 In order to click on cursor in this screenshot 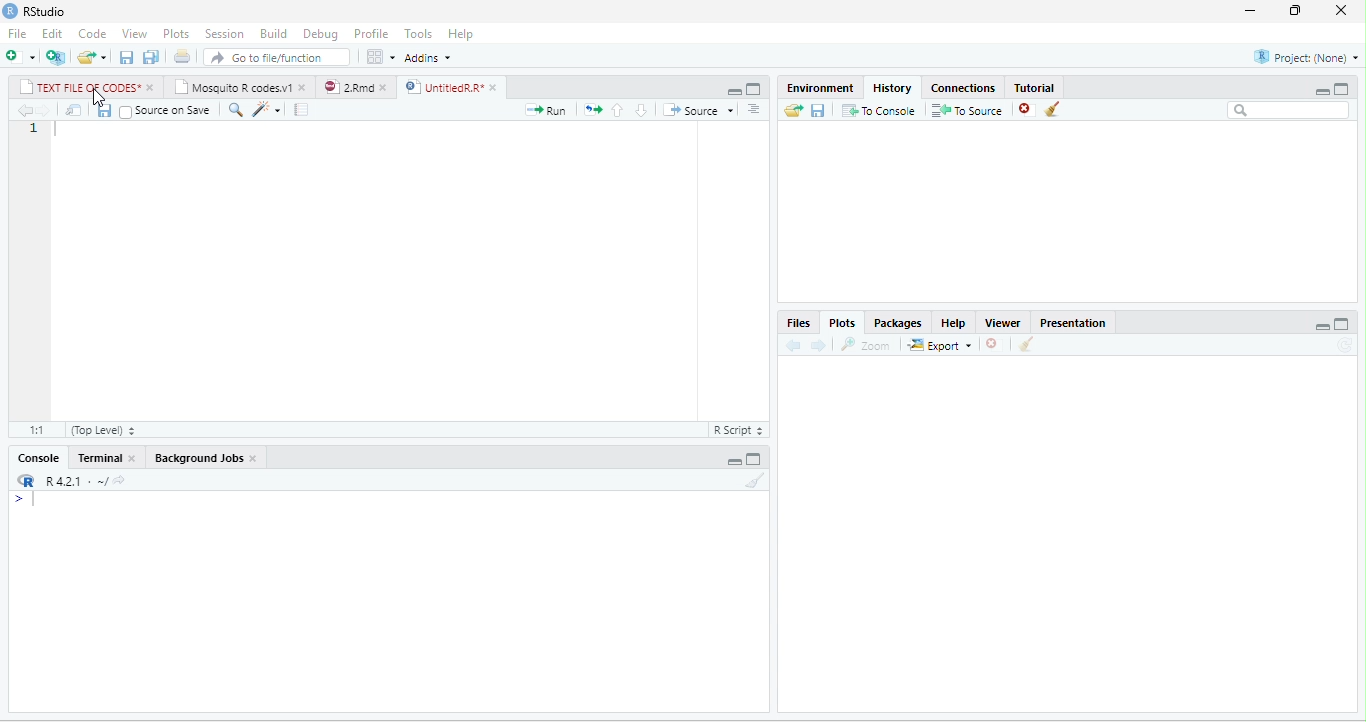, I will do `click(99, 97)`.